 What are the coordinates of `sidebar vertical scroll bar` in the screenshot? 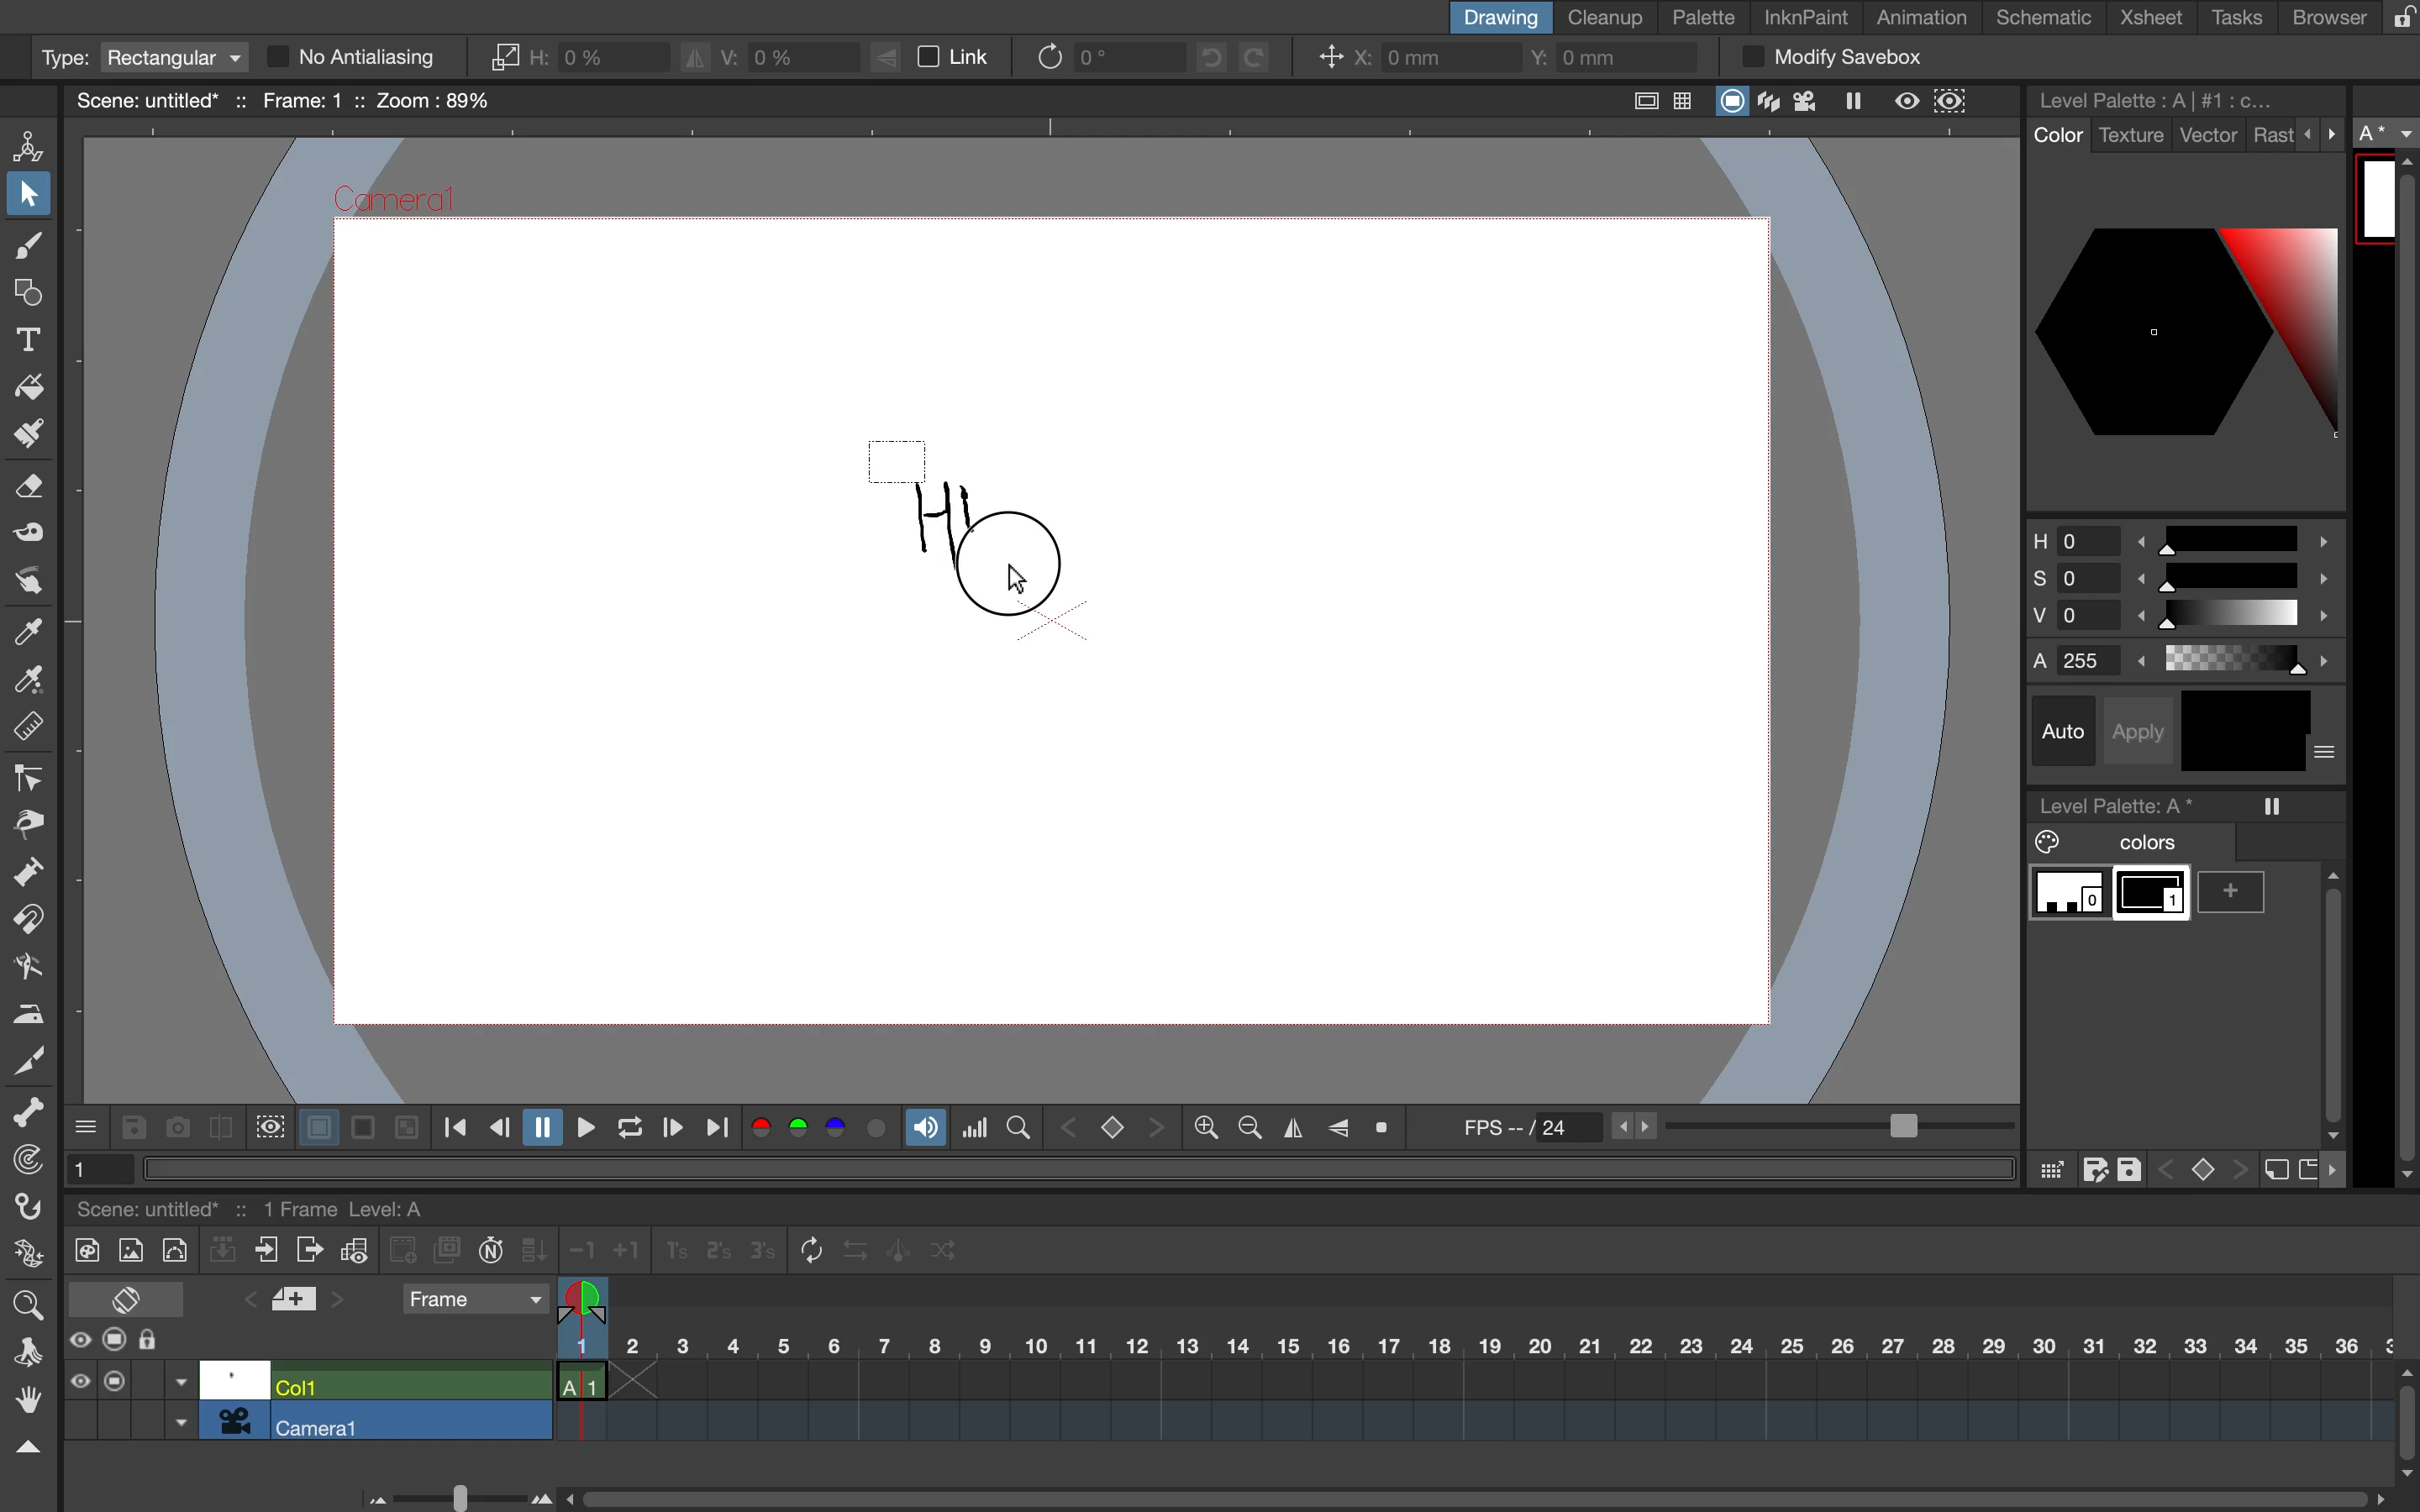 It's located at (2403, 670).